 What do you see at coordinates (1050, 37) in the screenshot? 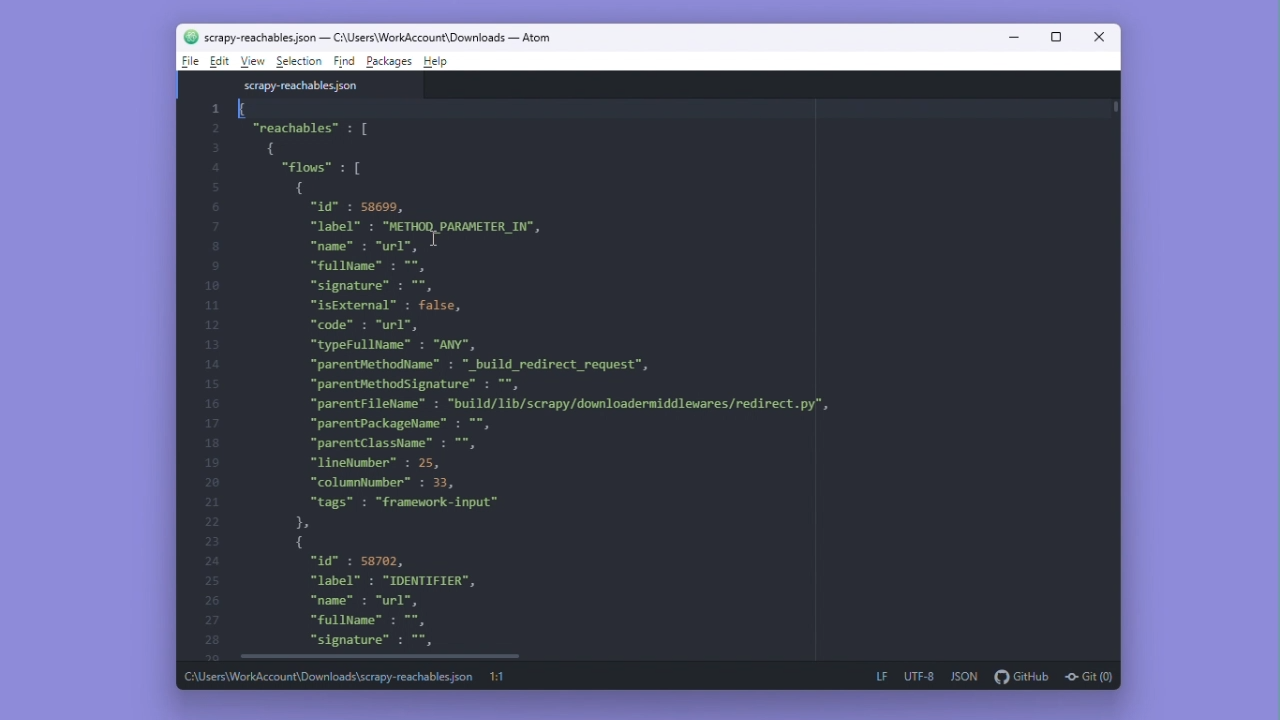
I see `Maximize` at bounding box center [1050, 37].